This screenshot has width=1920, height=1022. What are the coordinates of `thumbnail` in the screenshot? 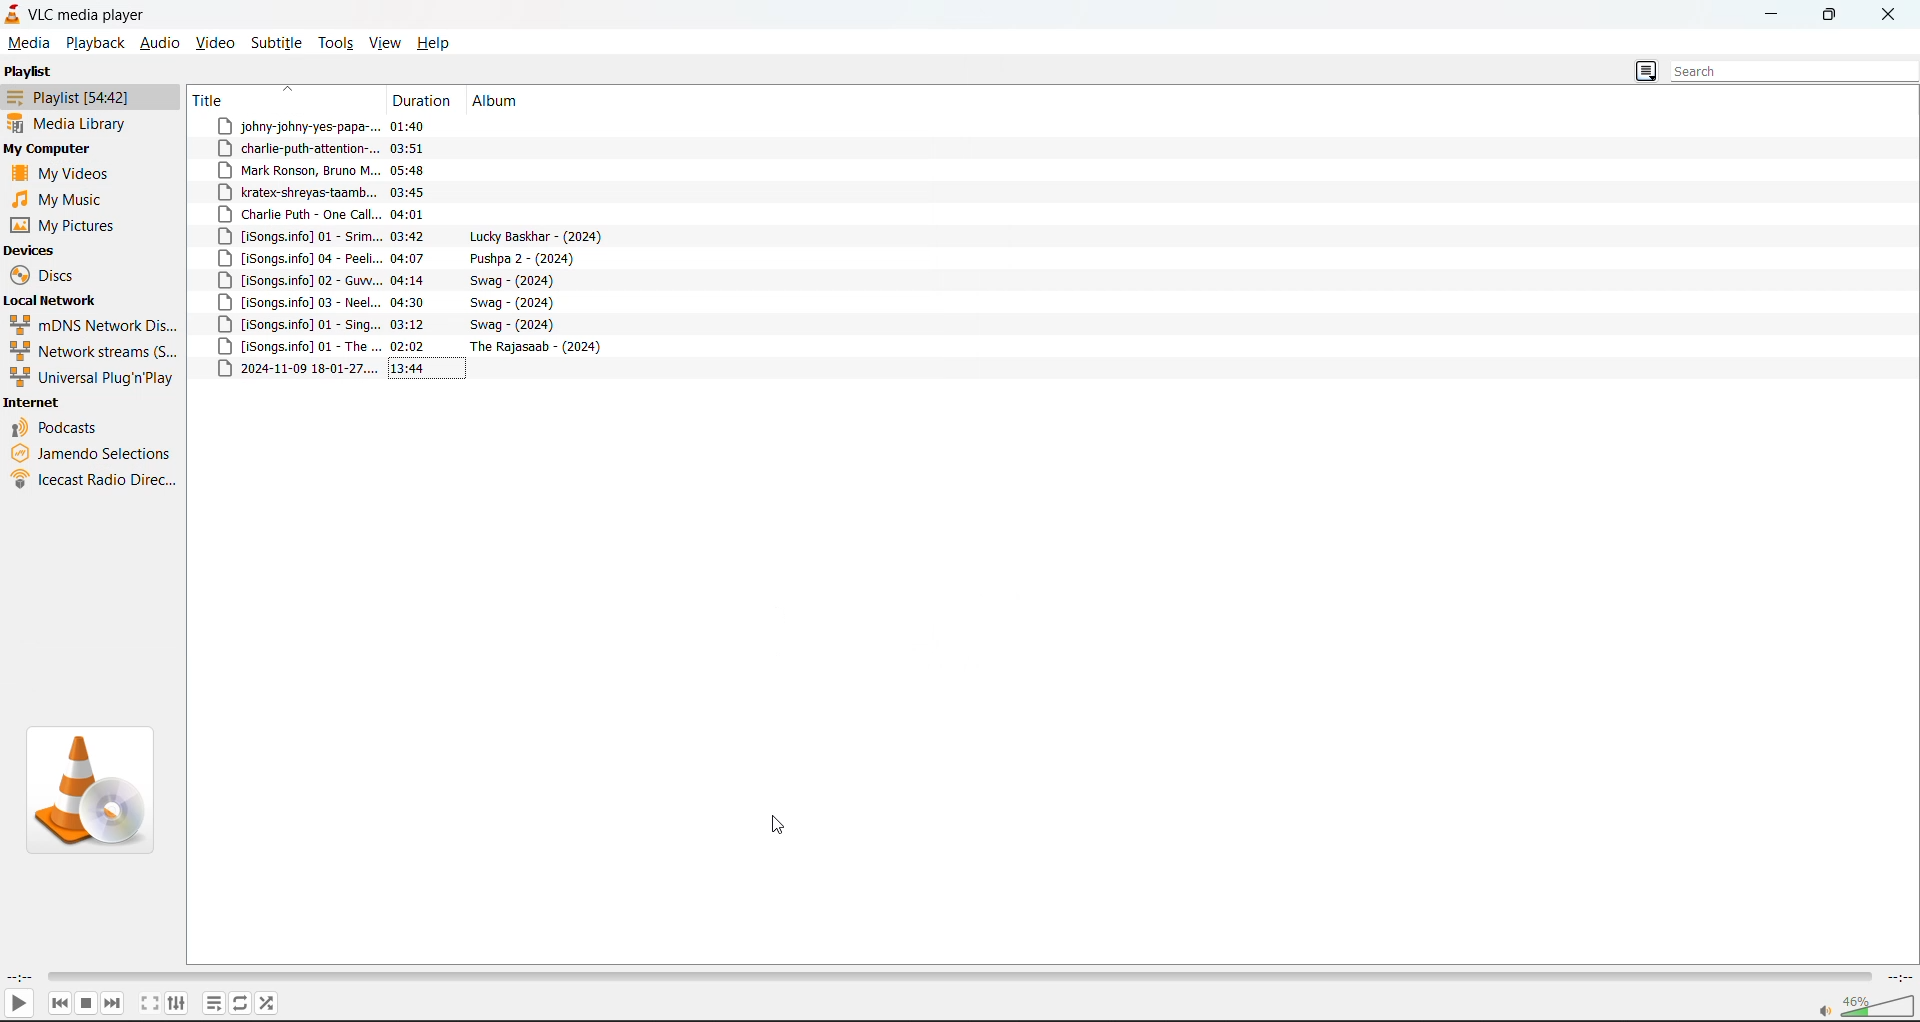 It's located at (88, 789).